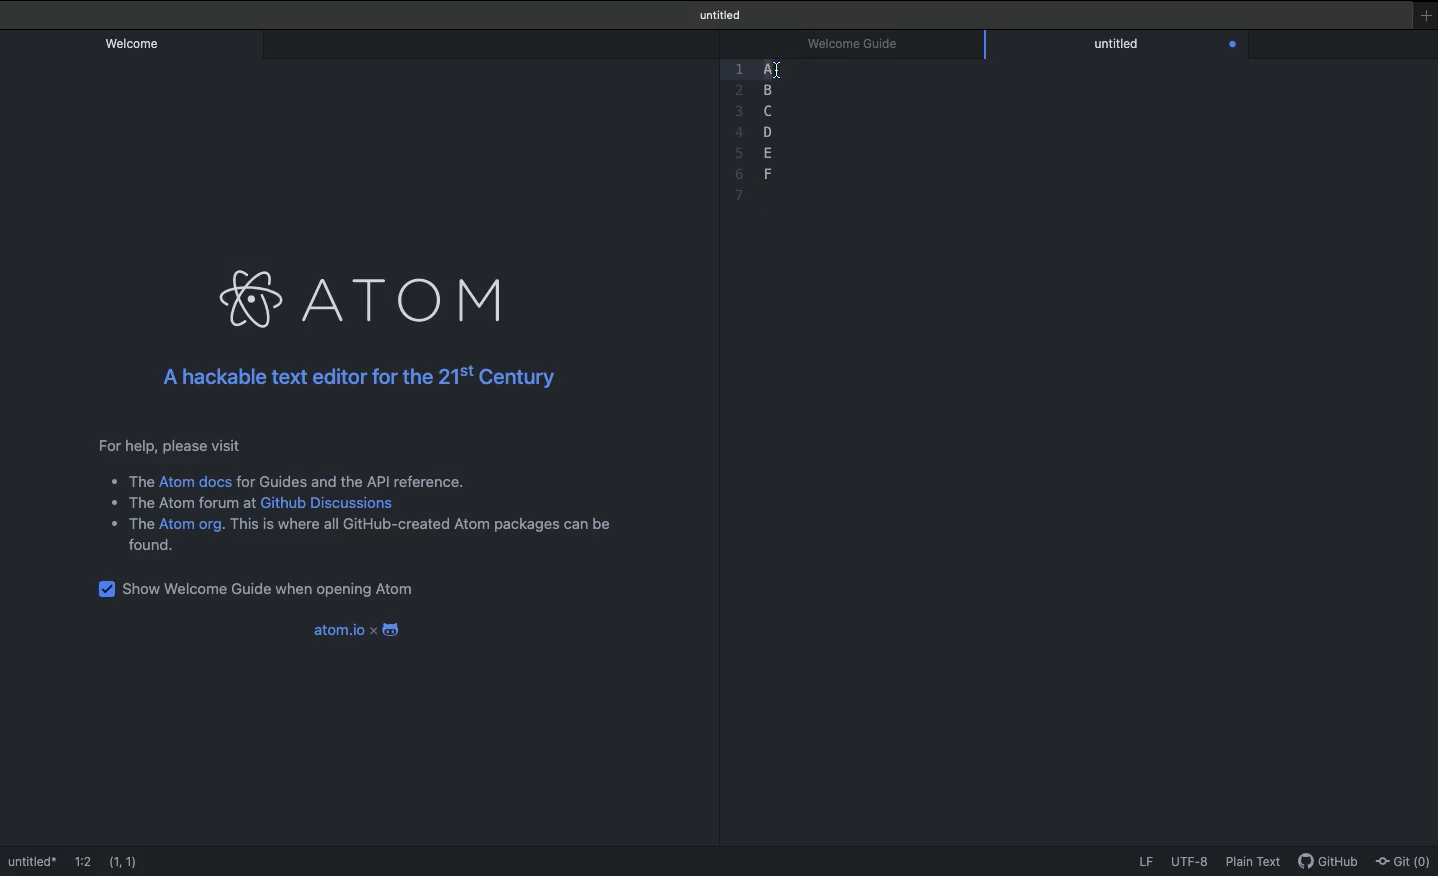  What do you see at coordinates (768, 88) in the screenshot?
I see `b` at bounding box center [768, 88].